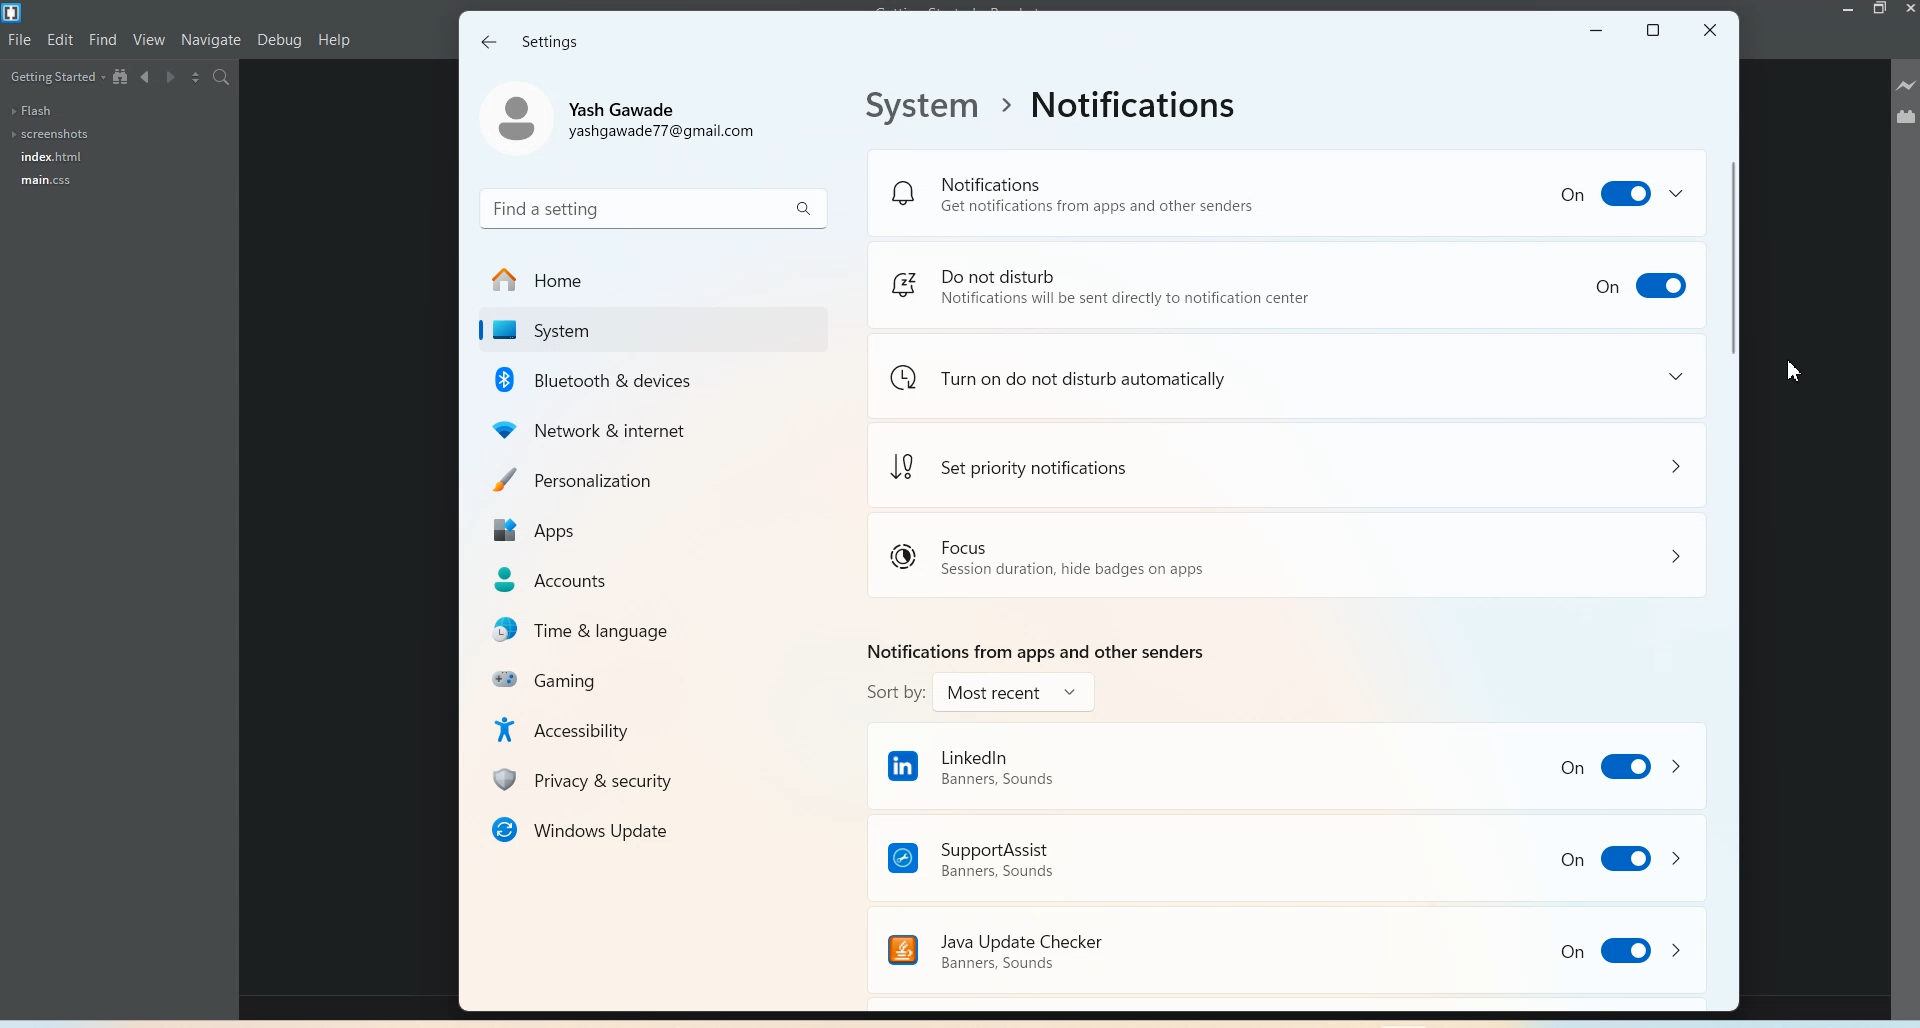 The width and height of the screenshot is (1920, 1028). What do you see at coordinates (57, 77) in the screenshot?
I see `Getting Started` at bounding box center [57, 77].